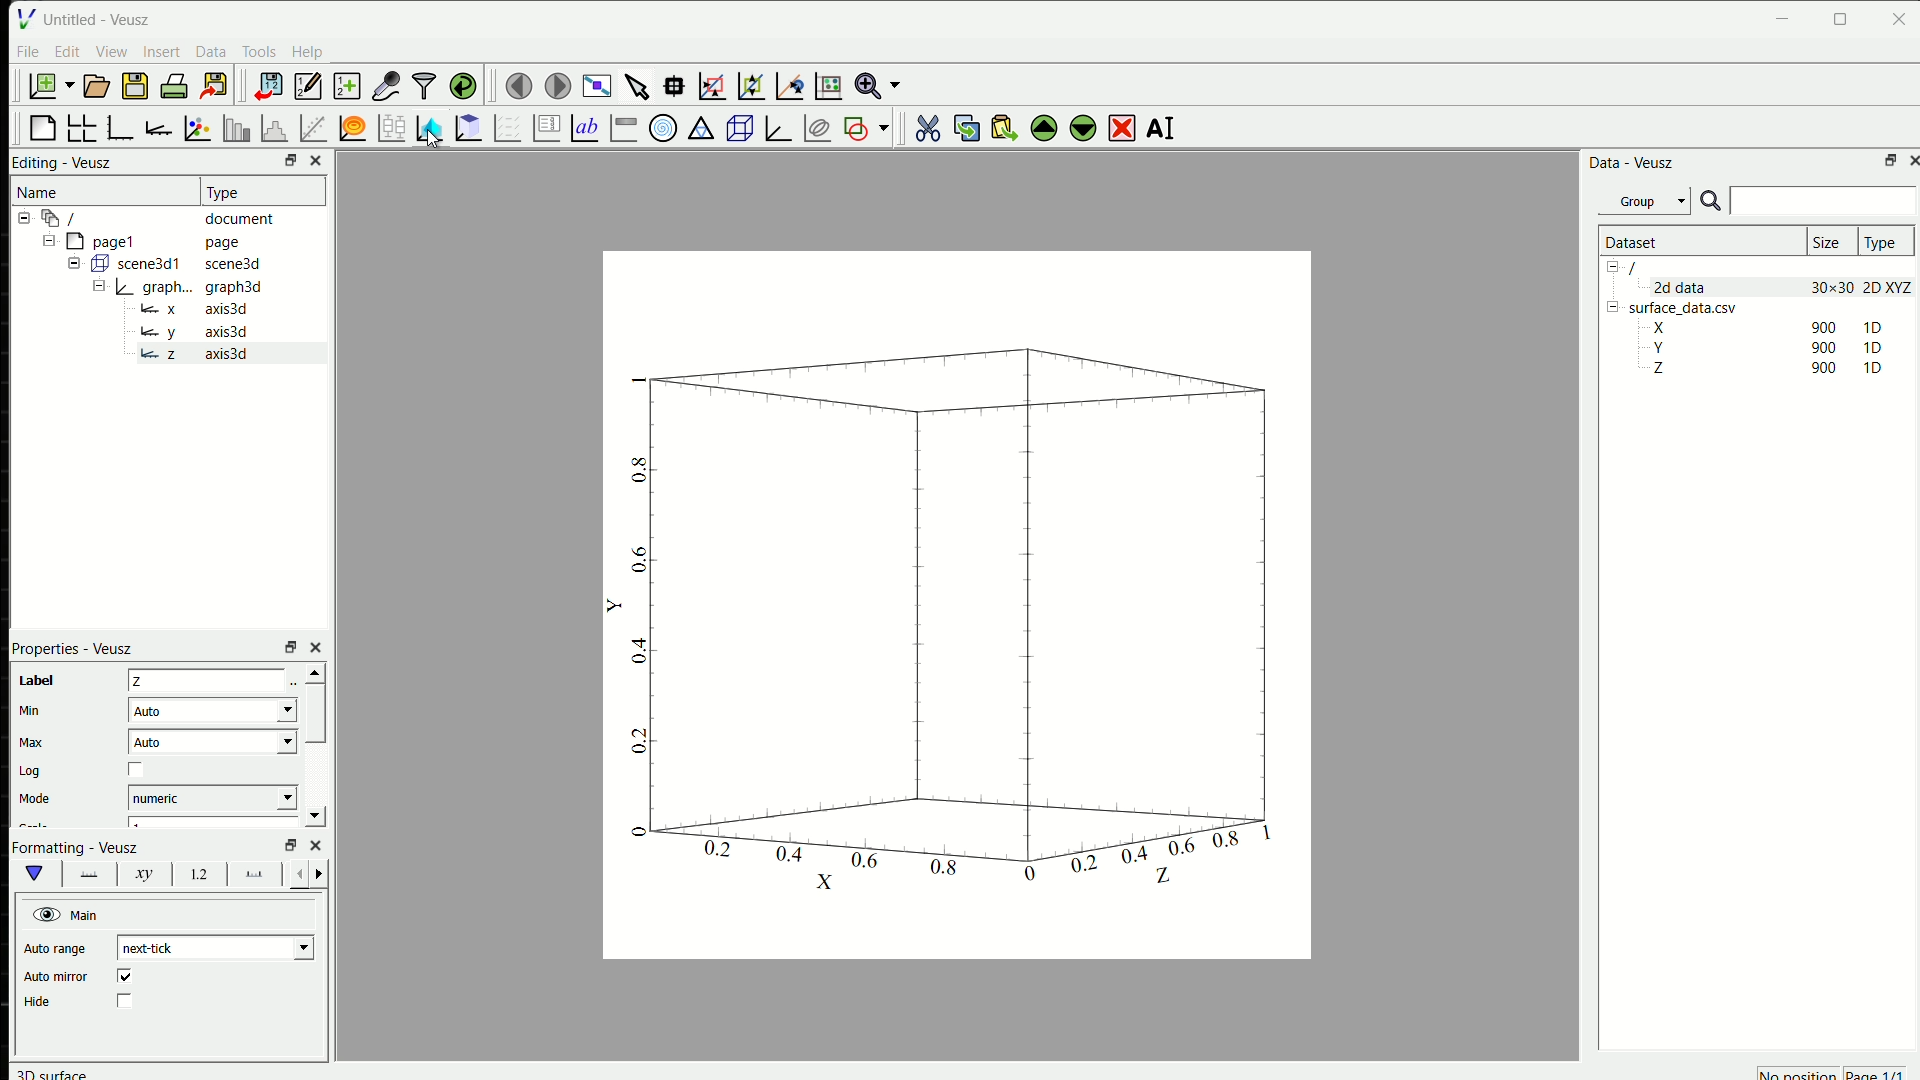 This screenshot has height=1080, width=1920. I want to click on scroll up, so click(316, 672).